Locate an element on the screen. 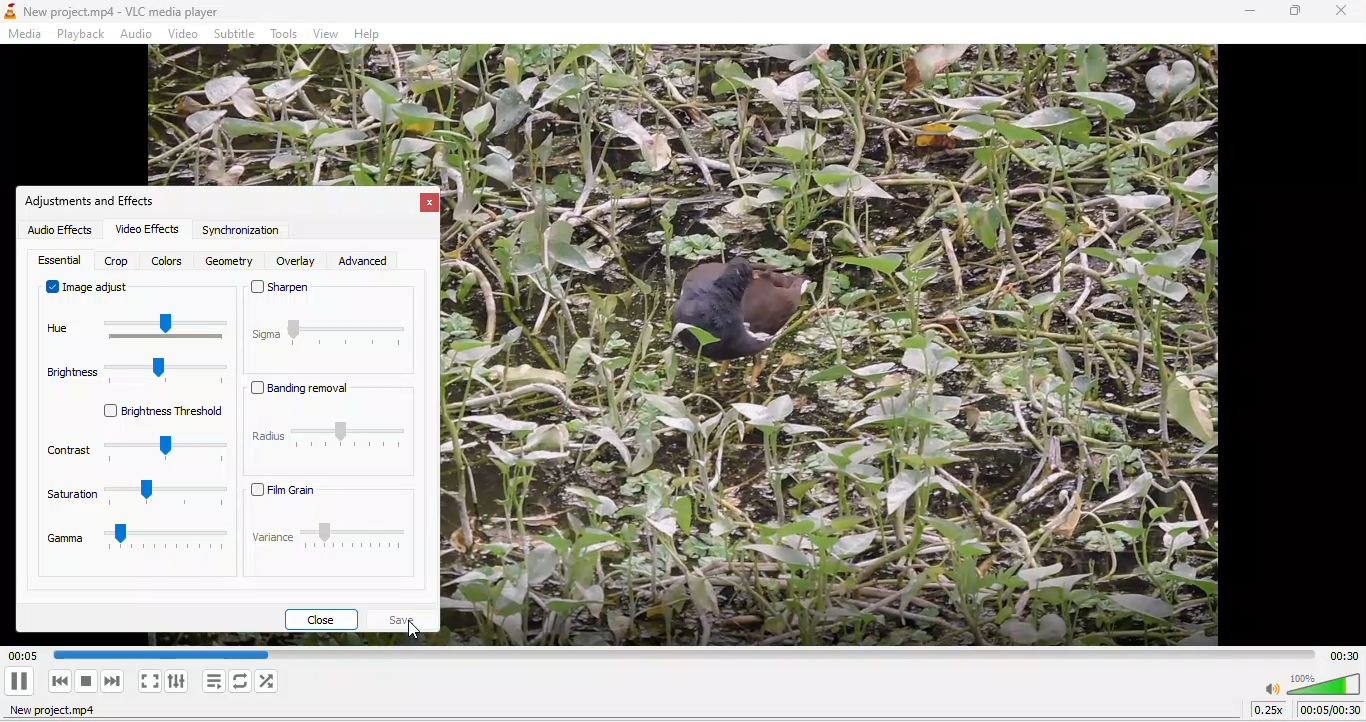  adjustments and effects is located at coordinates (95, 201).